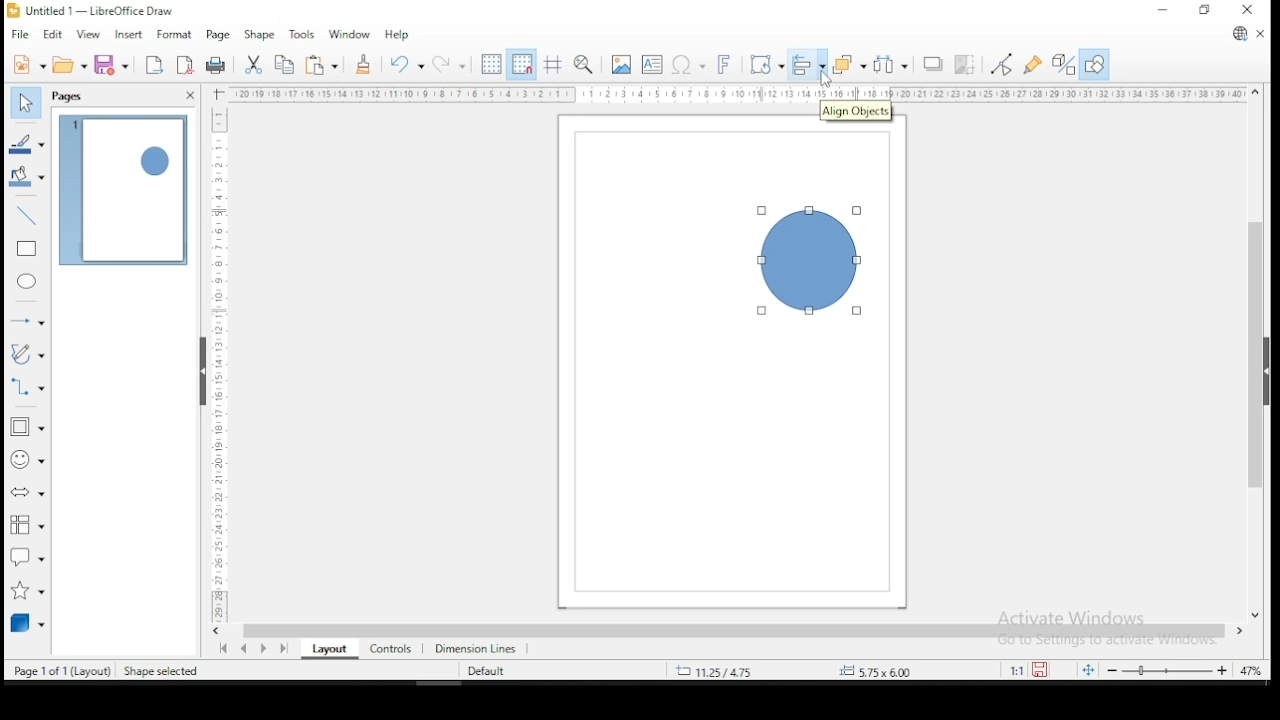  I want to click on curves and polygons, so click(28, 354).